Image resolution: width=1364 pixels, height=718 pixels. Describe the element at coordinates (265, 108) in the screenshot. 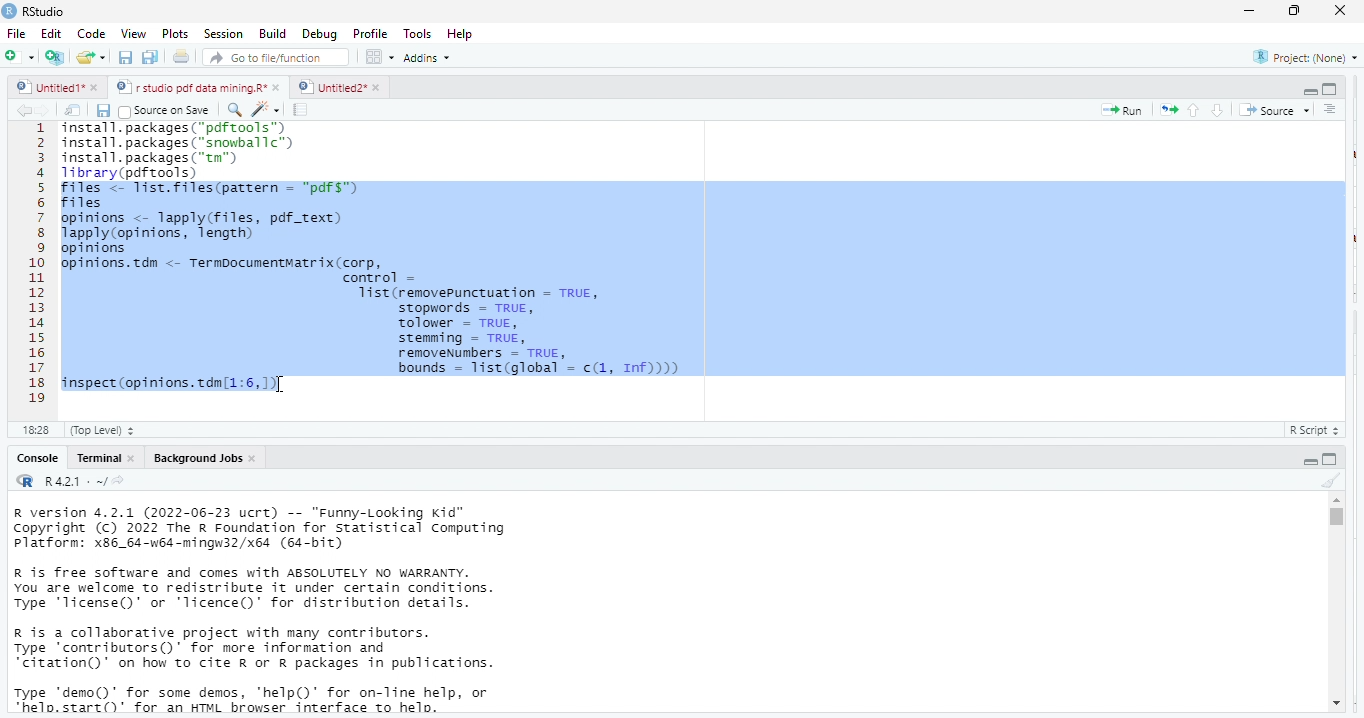

I see `code tools` at that location.